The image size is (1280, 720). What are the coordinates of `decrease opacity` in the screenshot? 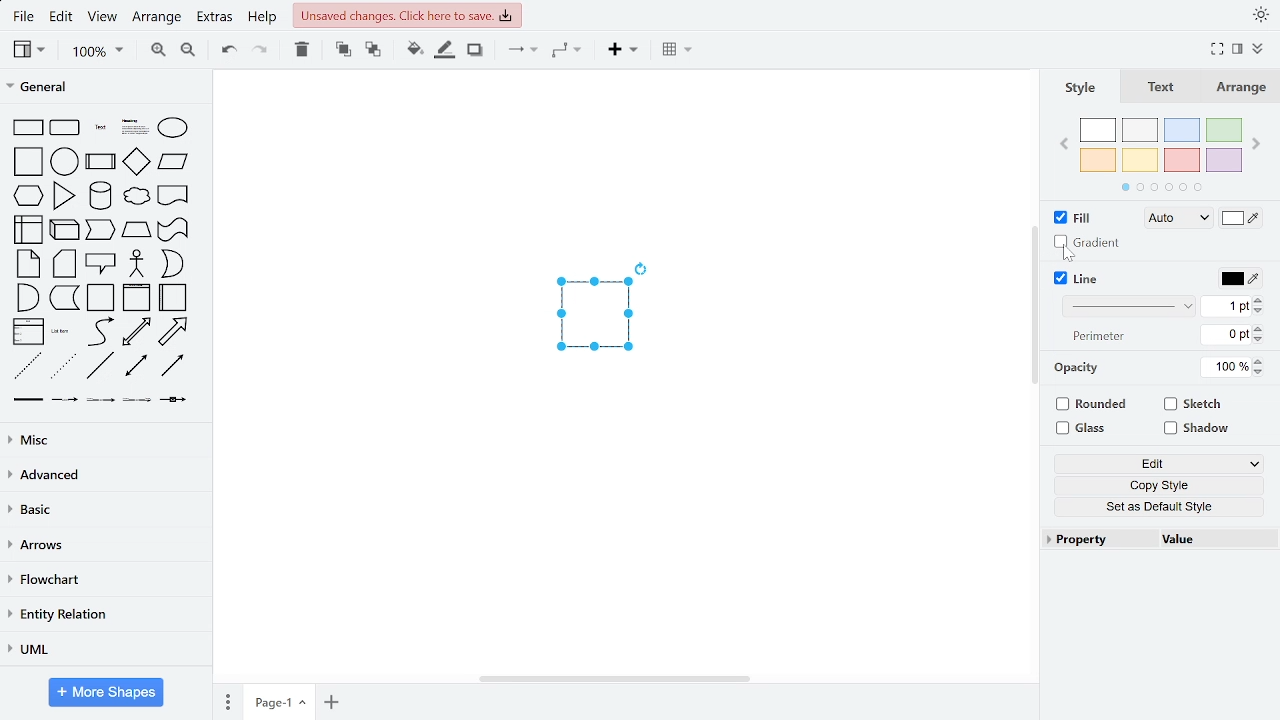 It's located at (1259, 373).